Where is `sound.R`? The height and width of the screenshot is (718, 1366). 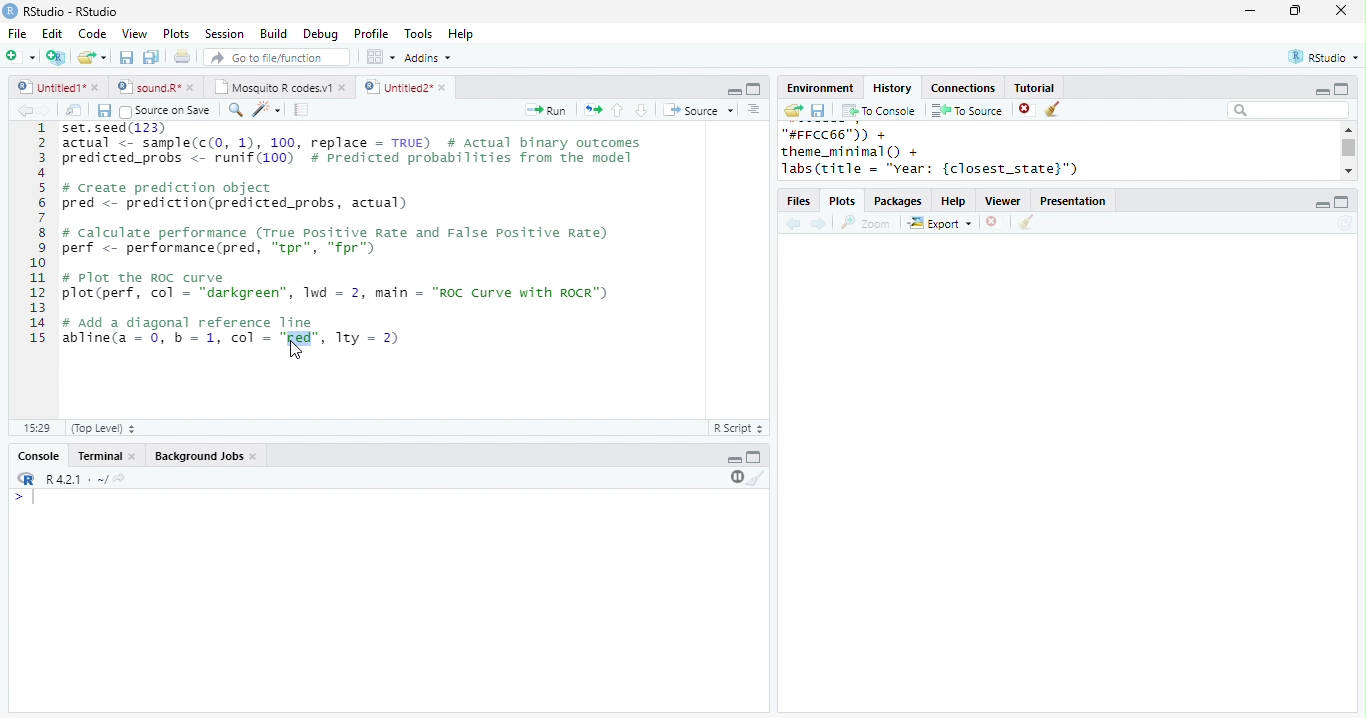
sound.R is located at coordinates (149, 87).